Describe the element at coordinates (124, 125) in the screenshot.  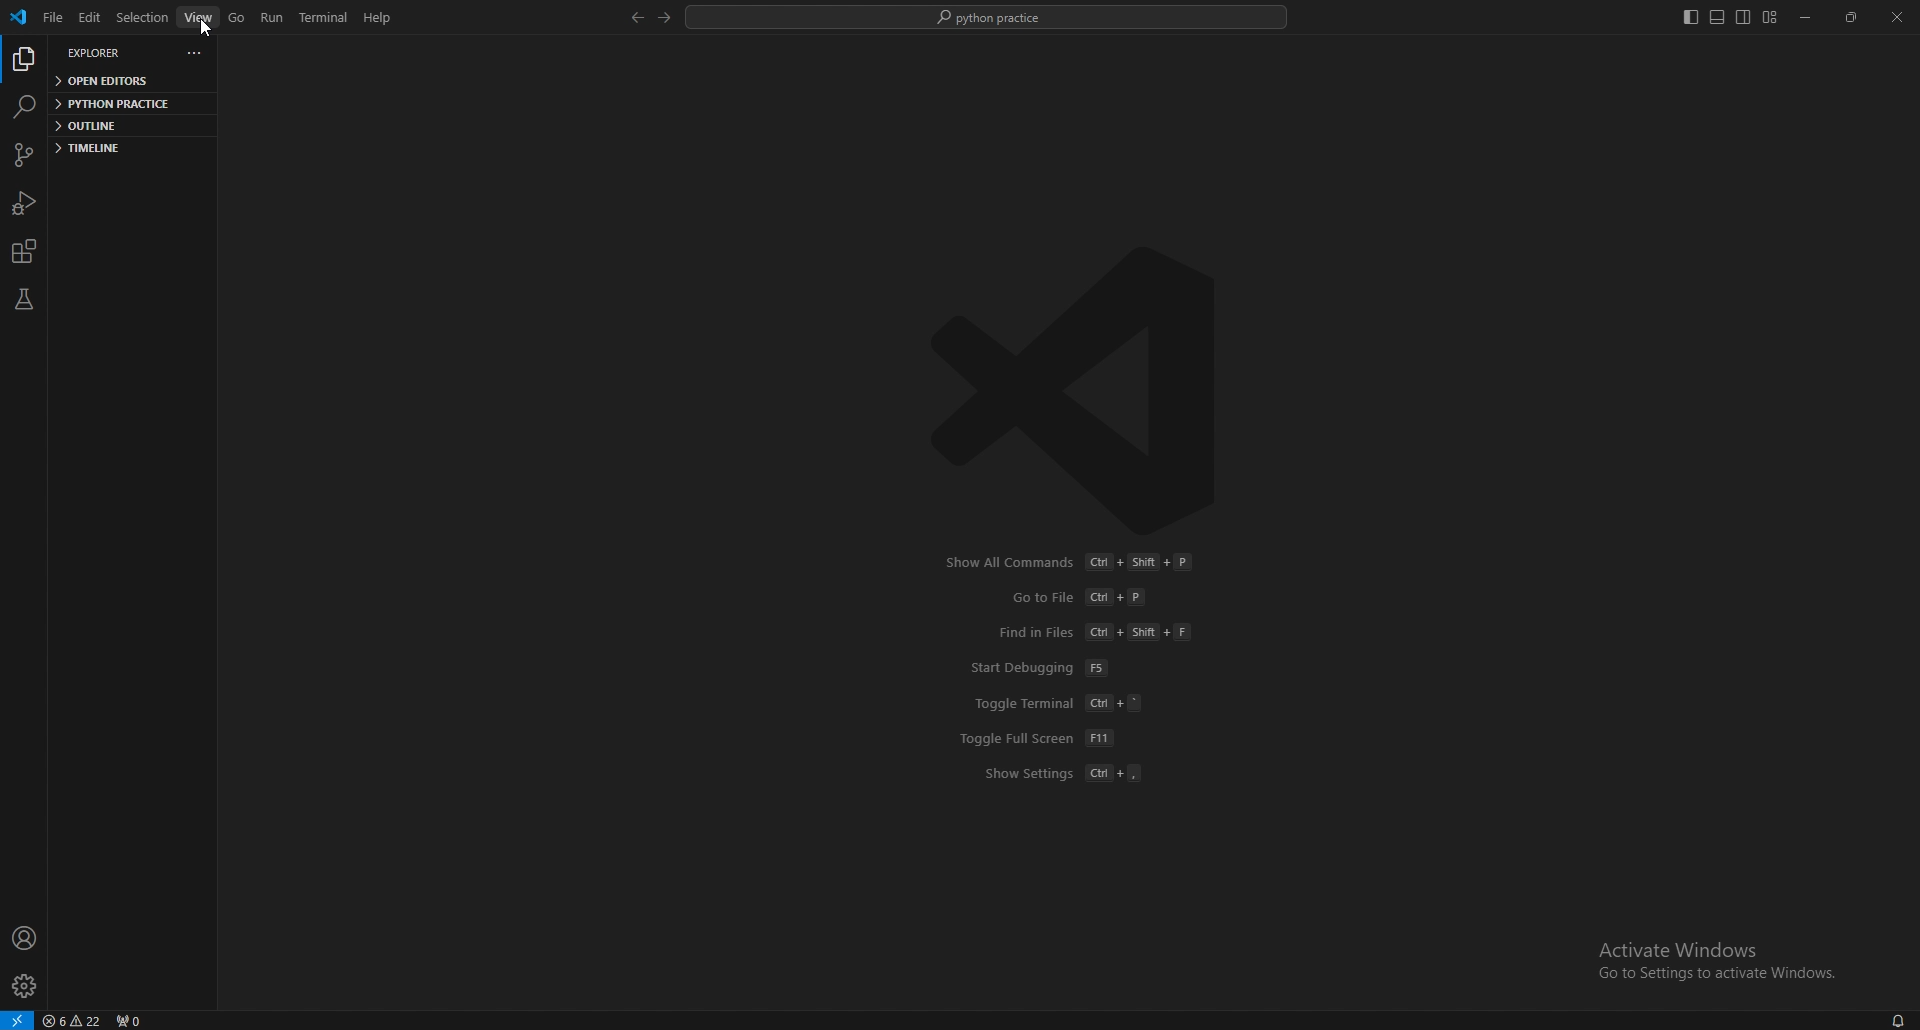
I see `outline` at that location.